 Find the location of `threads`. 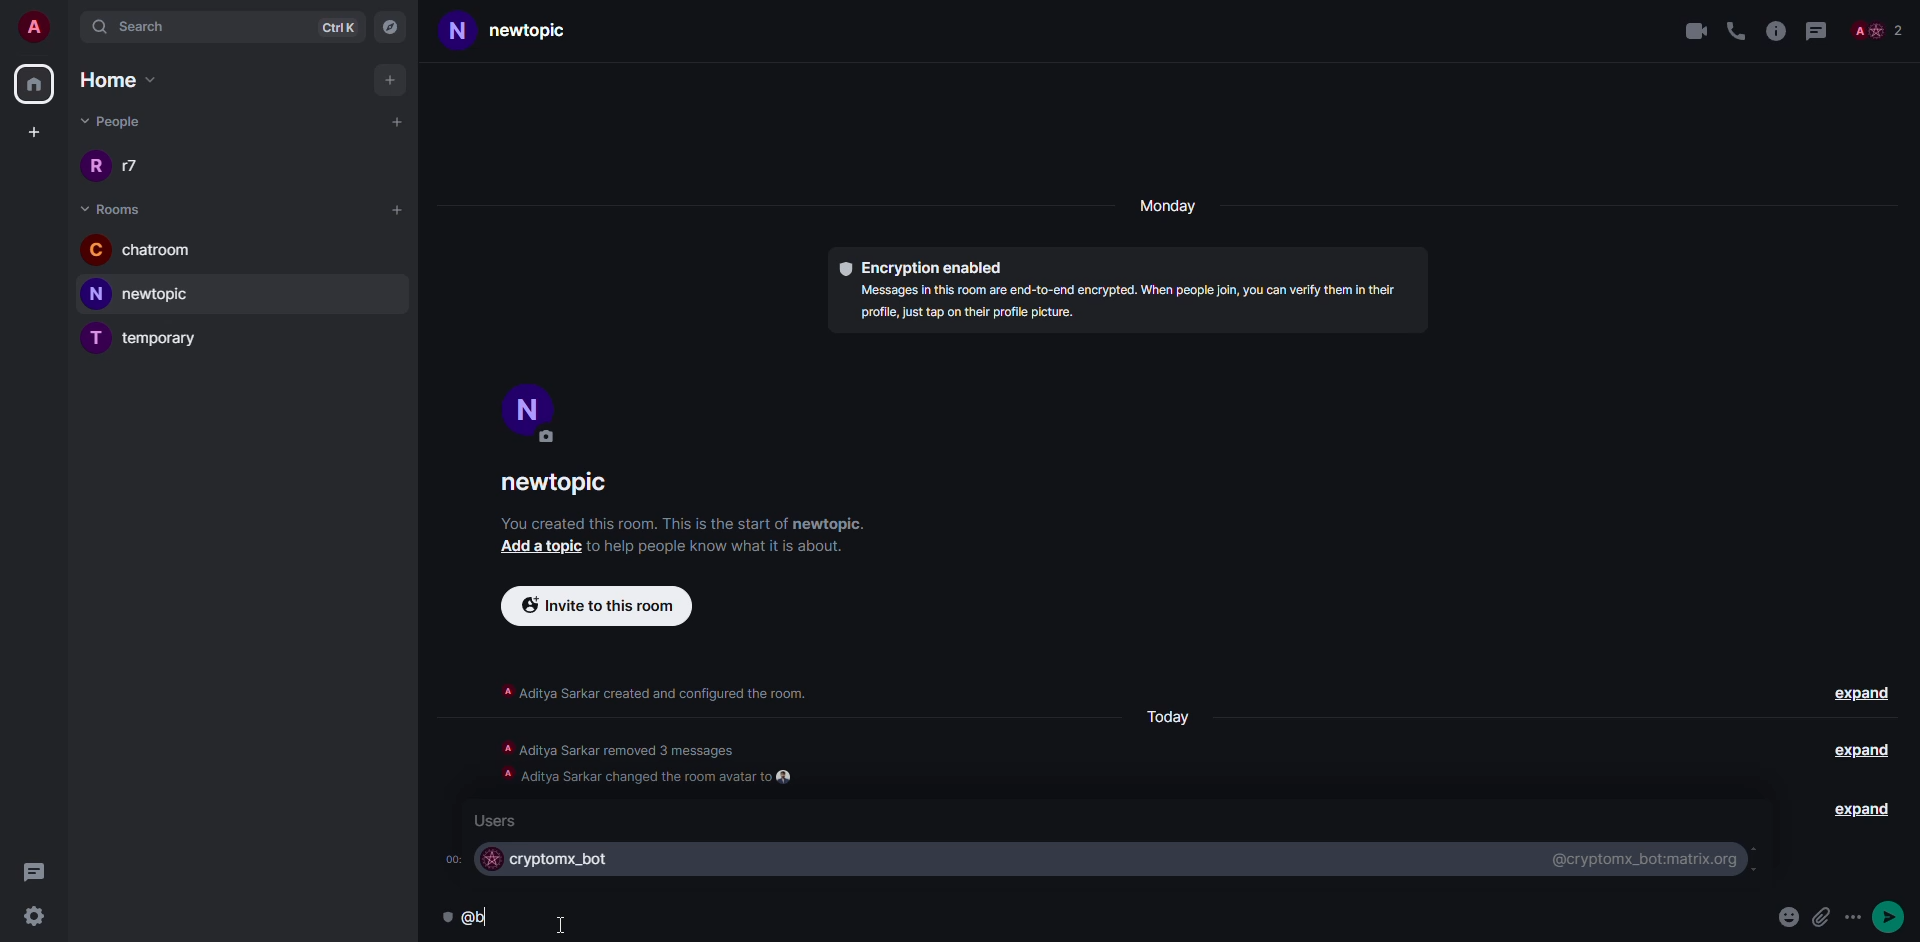

threads is located at coordinates (34, 871).